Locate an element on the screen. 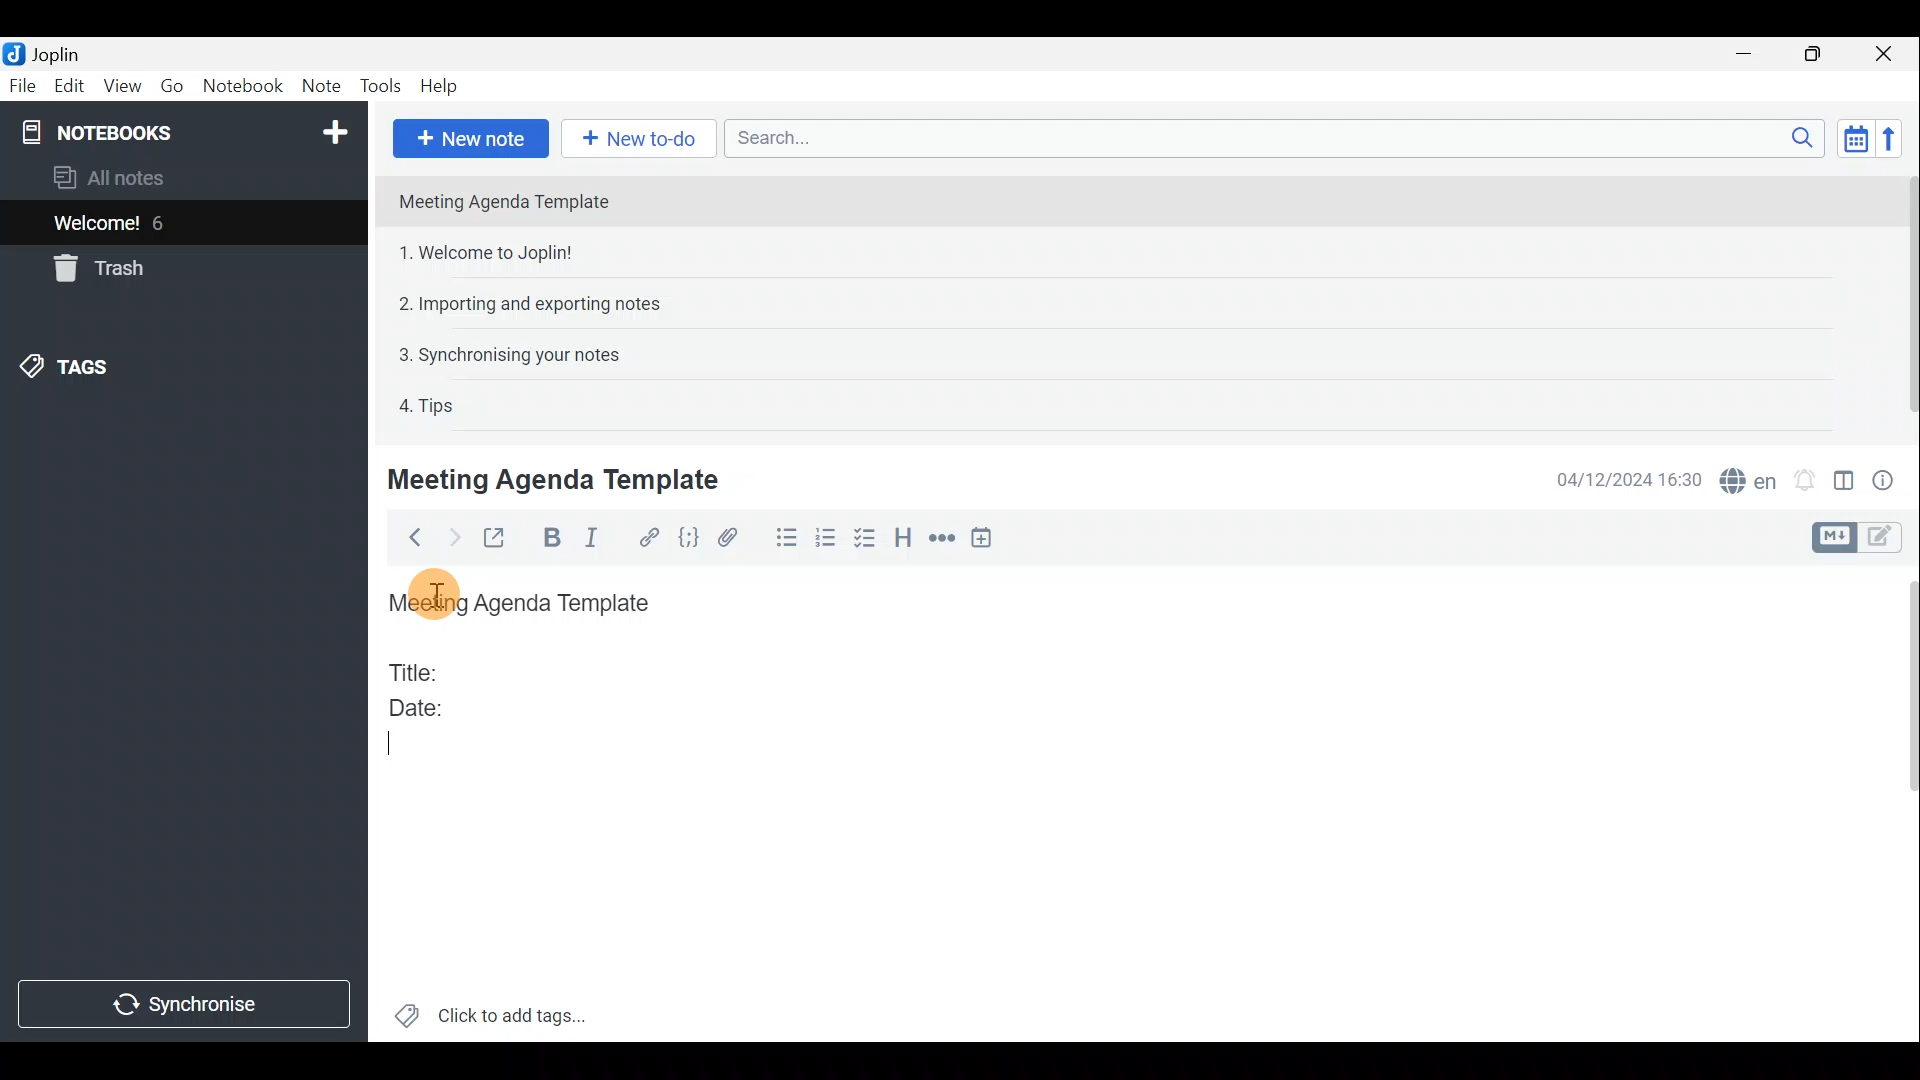 The height and width of the screenshot is (1080, 1920). Notebook is located at coordinates (243, 85).